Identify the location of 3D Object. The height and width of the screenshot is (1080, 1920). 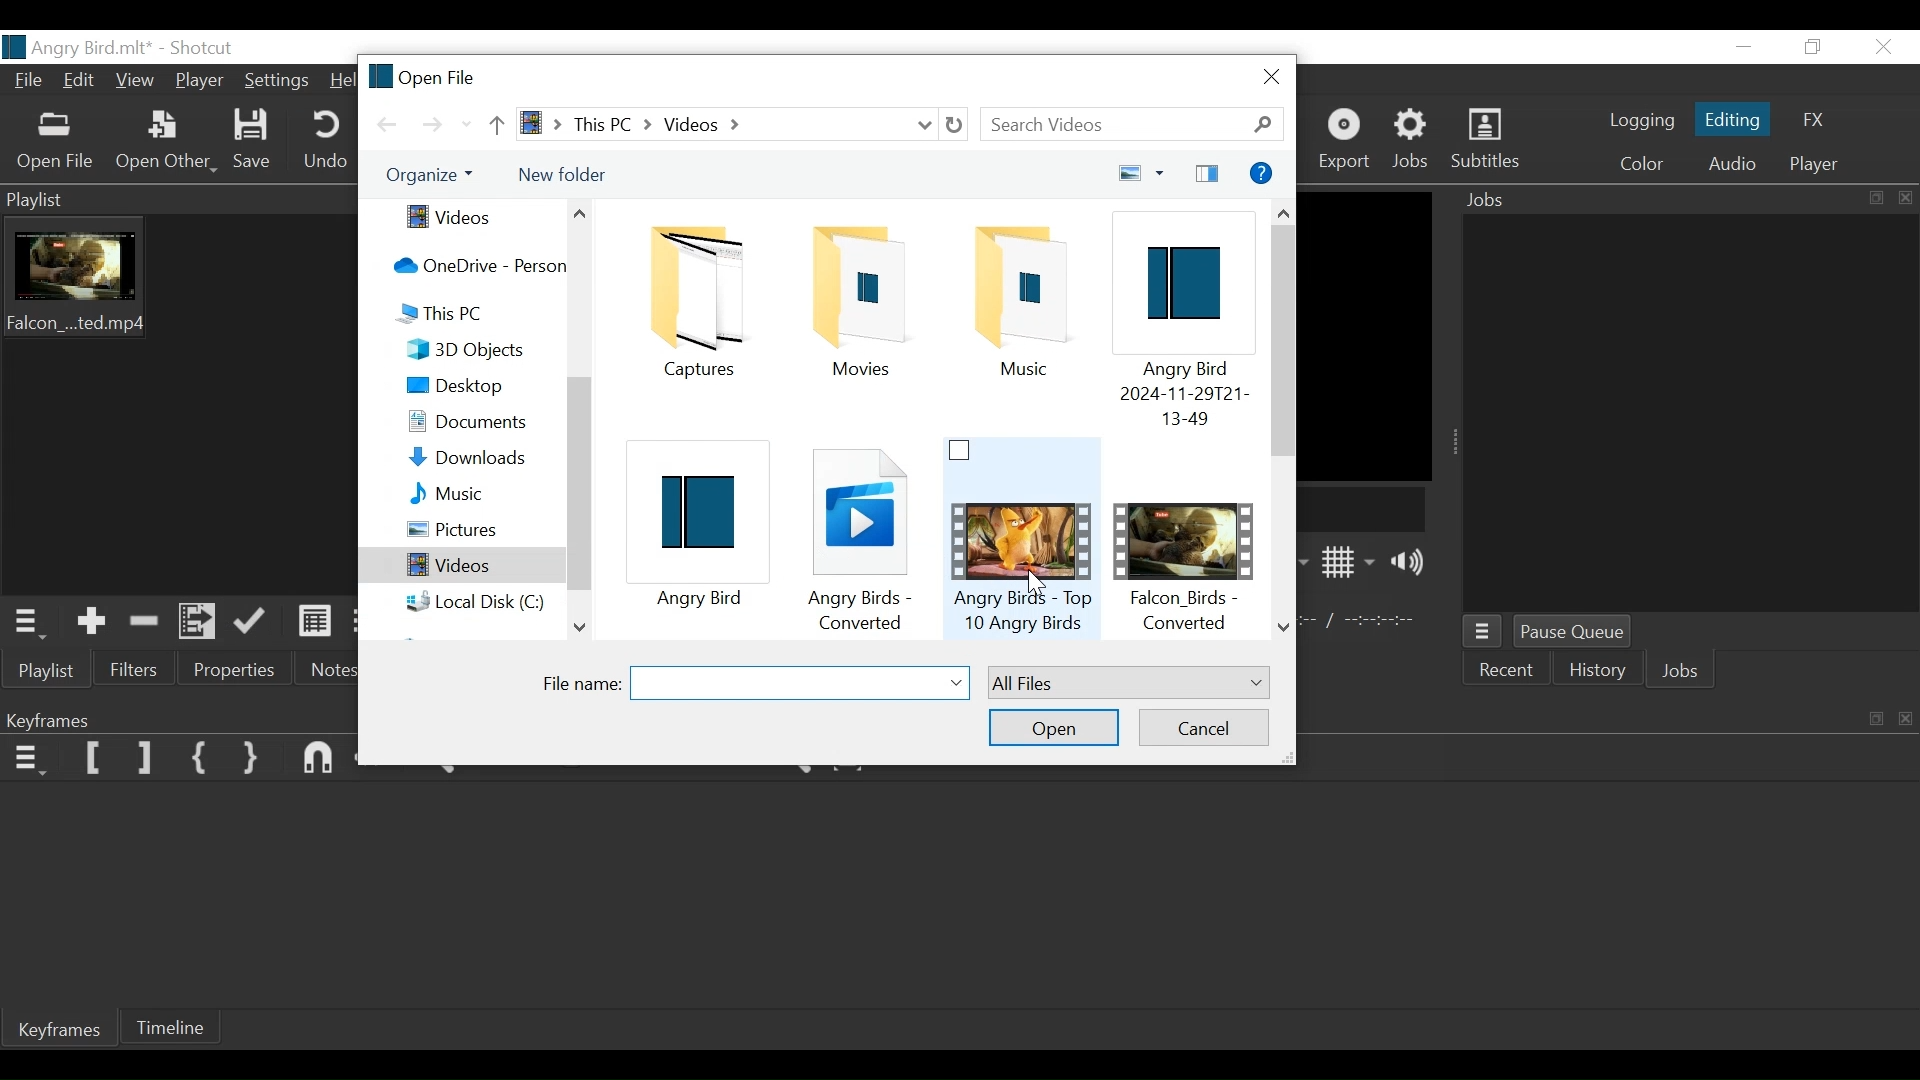
(475, 349).